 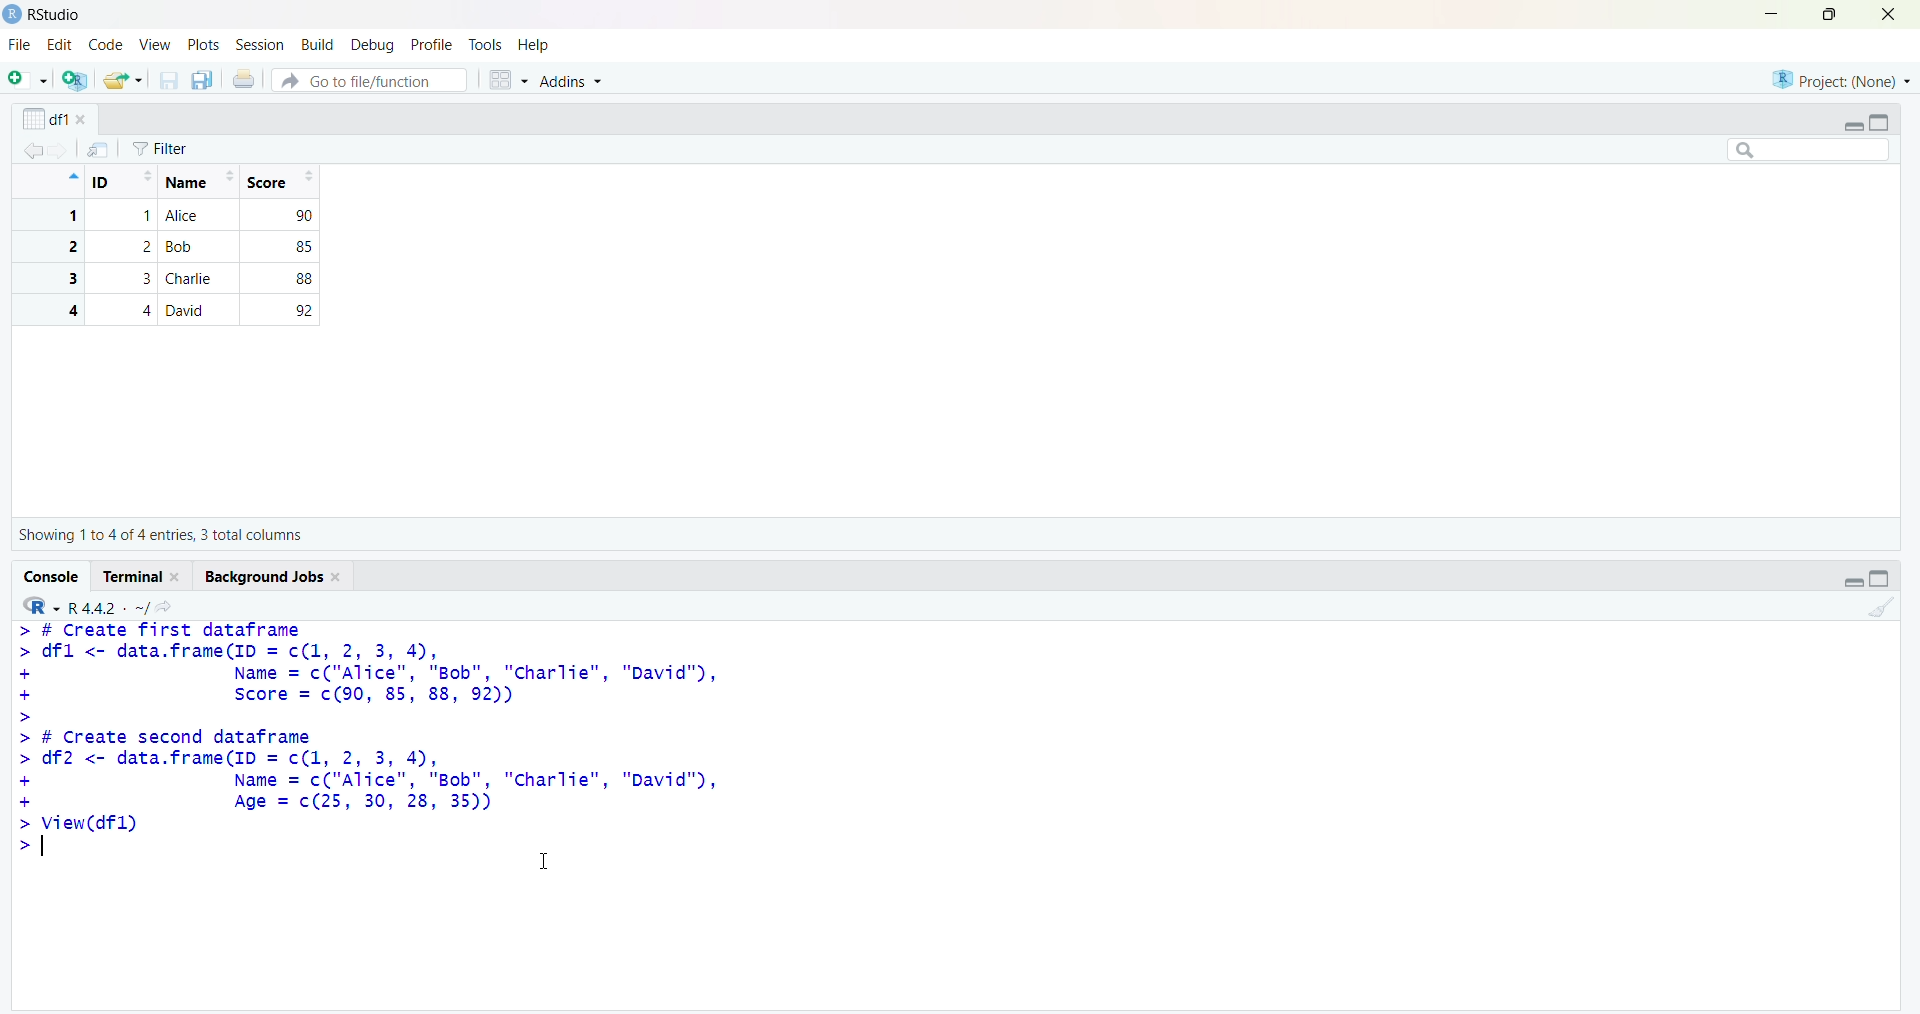 I want to click on build, so click(x=320, y=46).